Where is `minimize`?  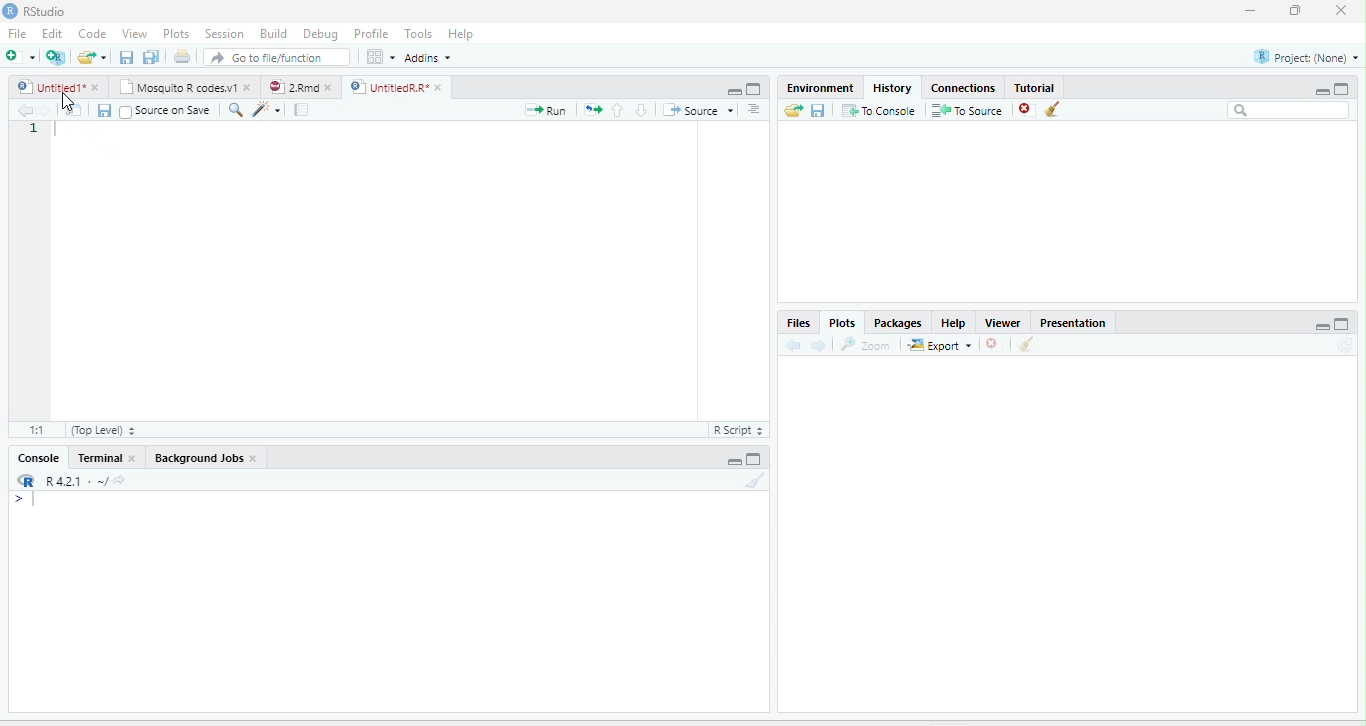
minimize is located at coordinates (1250, 11).